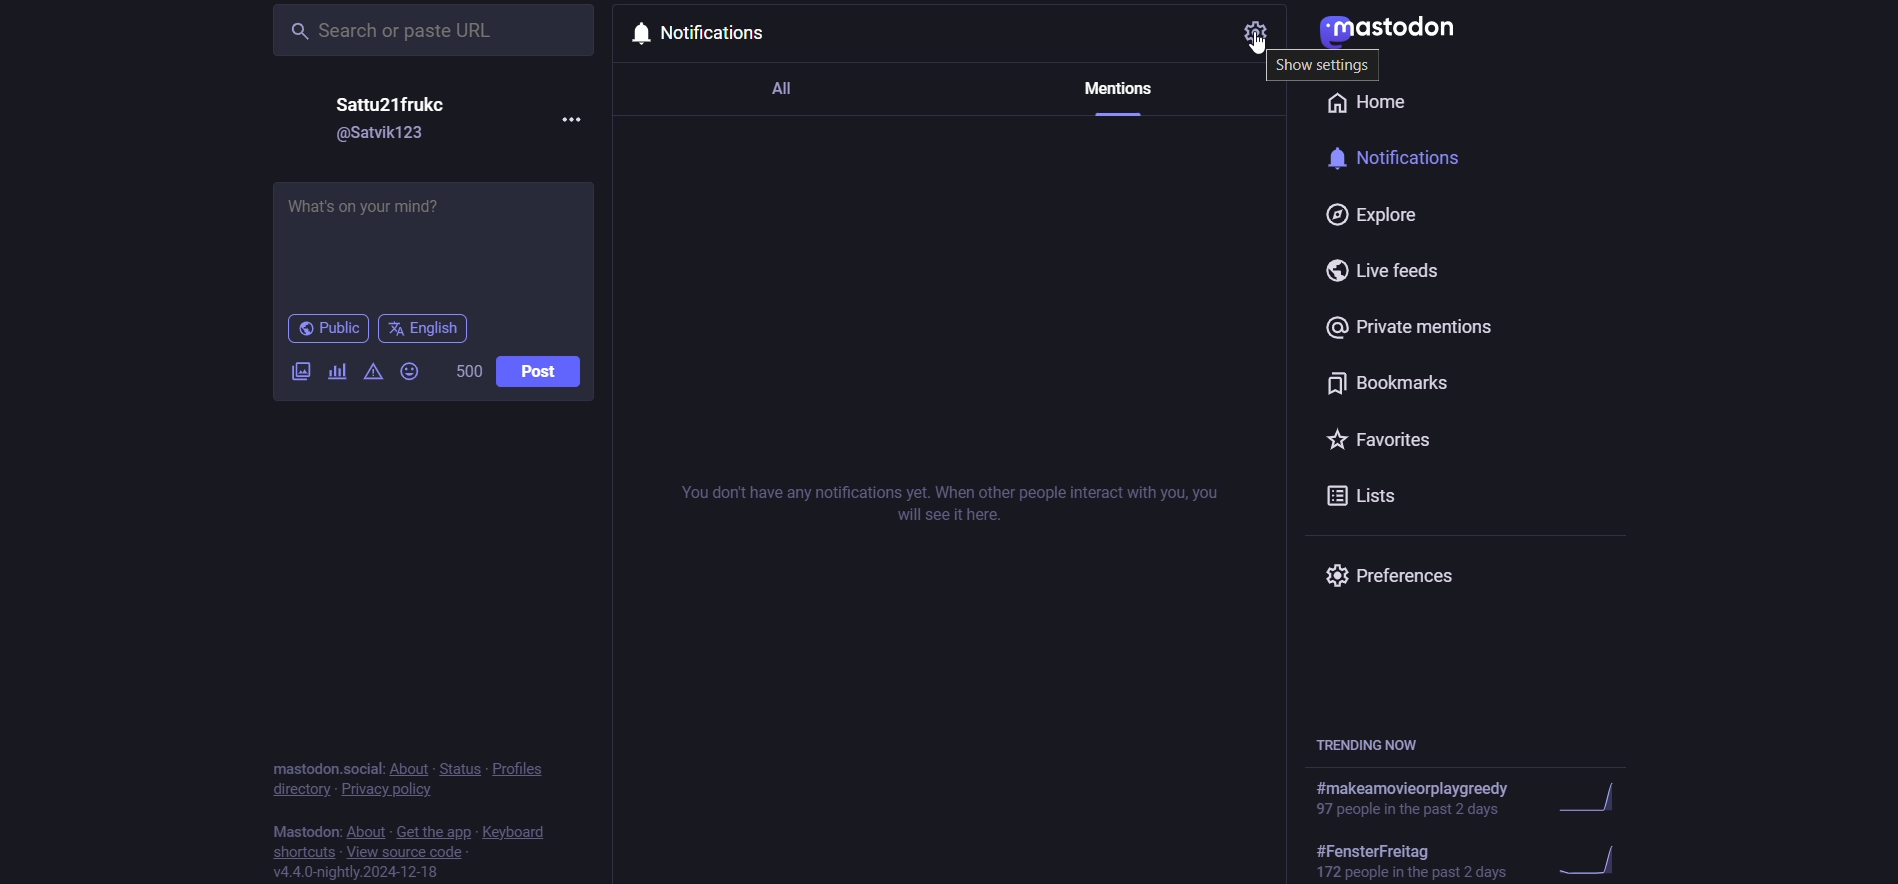 The width and height of the screenshot is (1898, 884). What do you see at coordinates (1415, 872) in the screenshot?
I see `172 people in the past 2 days` at bounding box center [1415, 872].